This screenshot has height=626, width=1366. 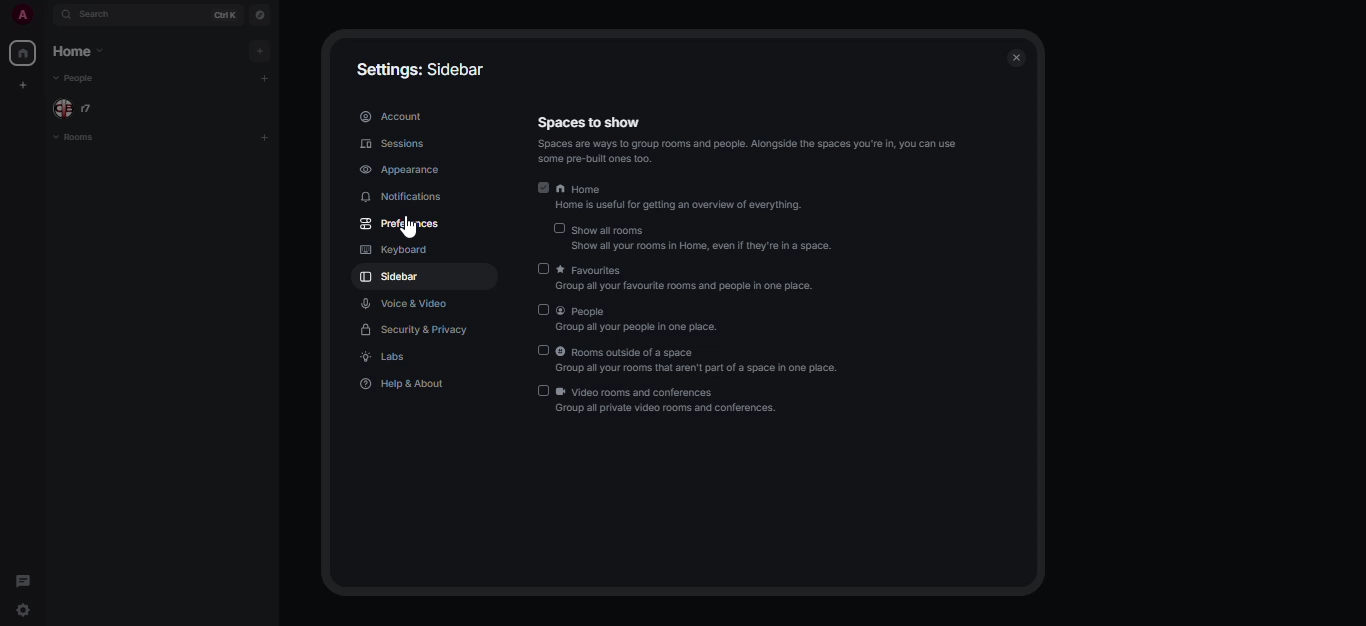 What do you see at coordinates (96, 141) in the screenshot?
I see `rooms` at bounding box center [96, 141].